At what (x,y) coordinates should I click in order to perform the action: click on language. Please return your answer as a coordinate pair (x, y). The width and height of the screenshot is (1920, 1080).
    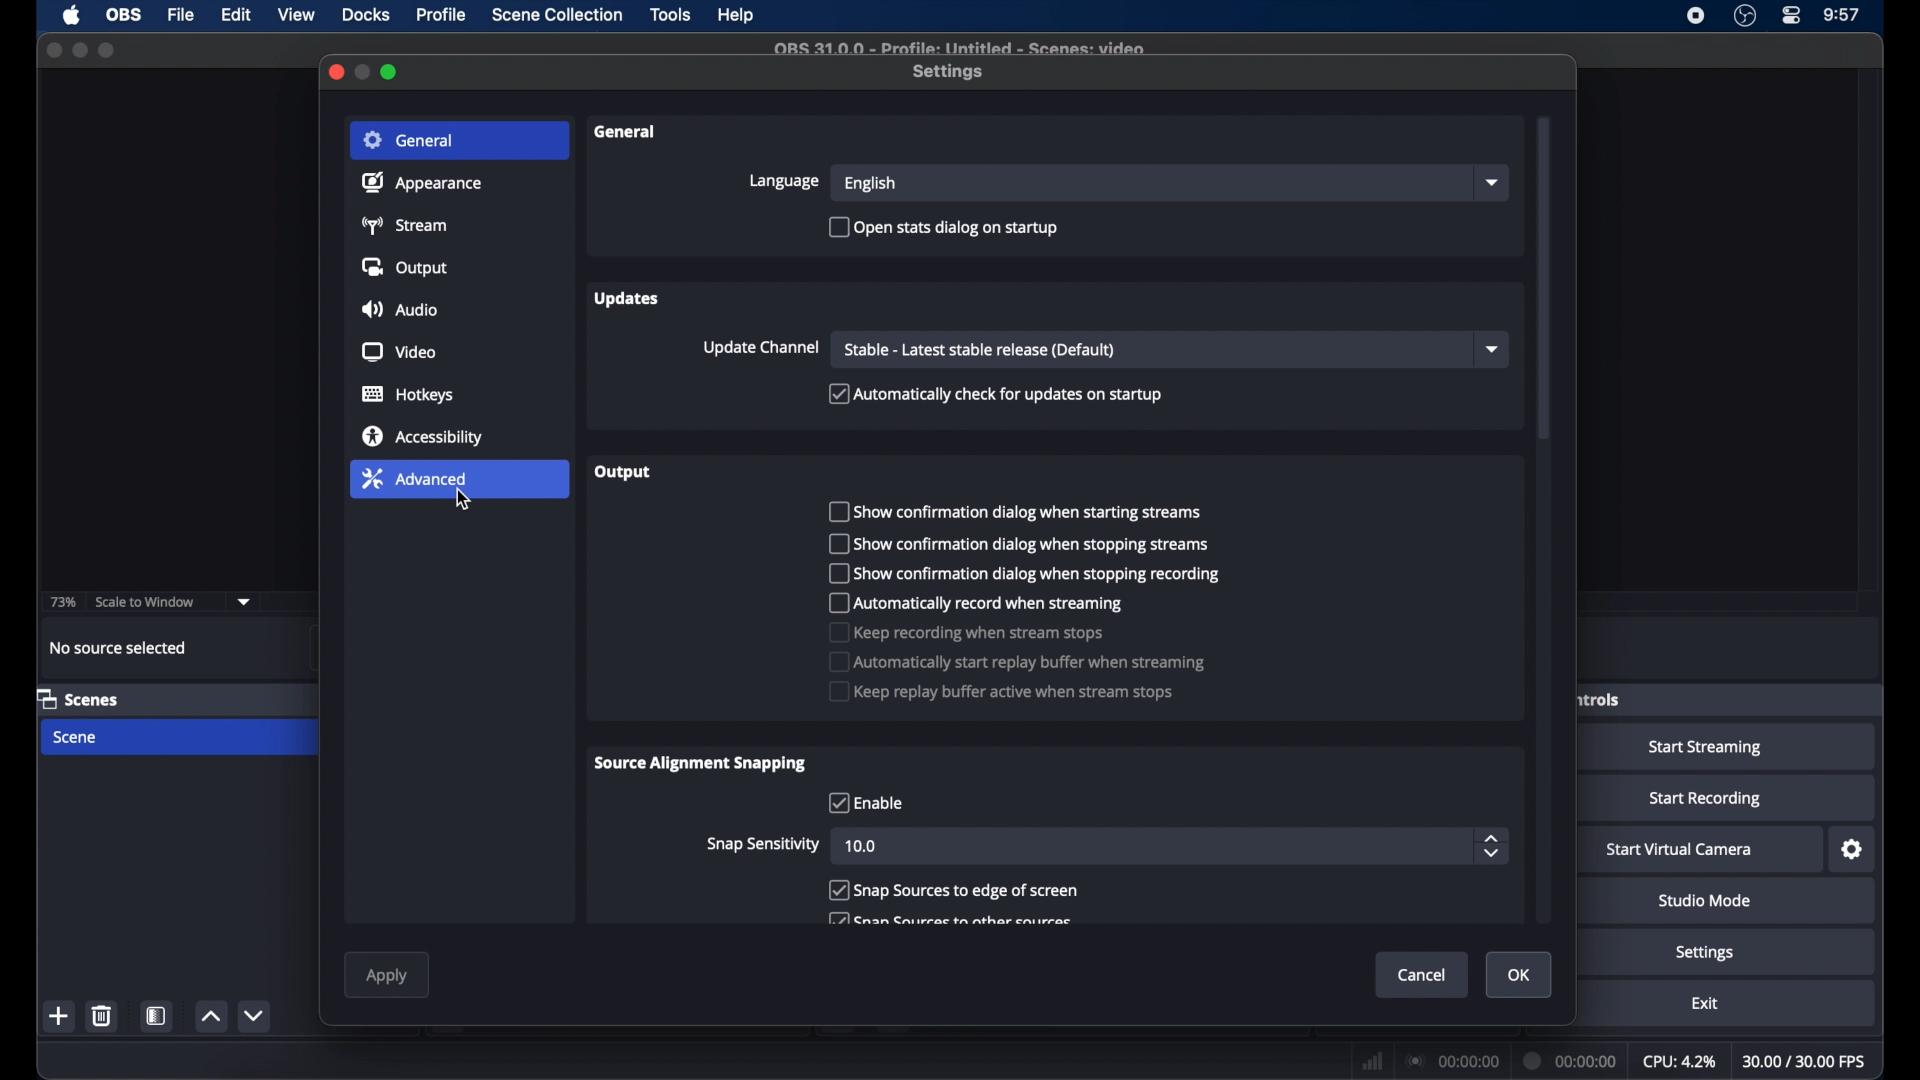
    Looking at the image, I should click on (787, 181).